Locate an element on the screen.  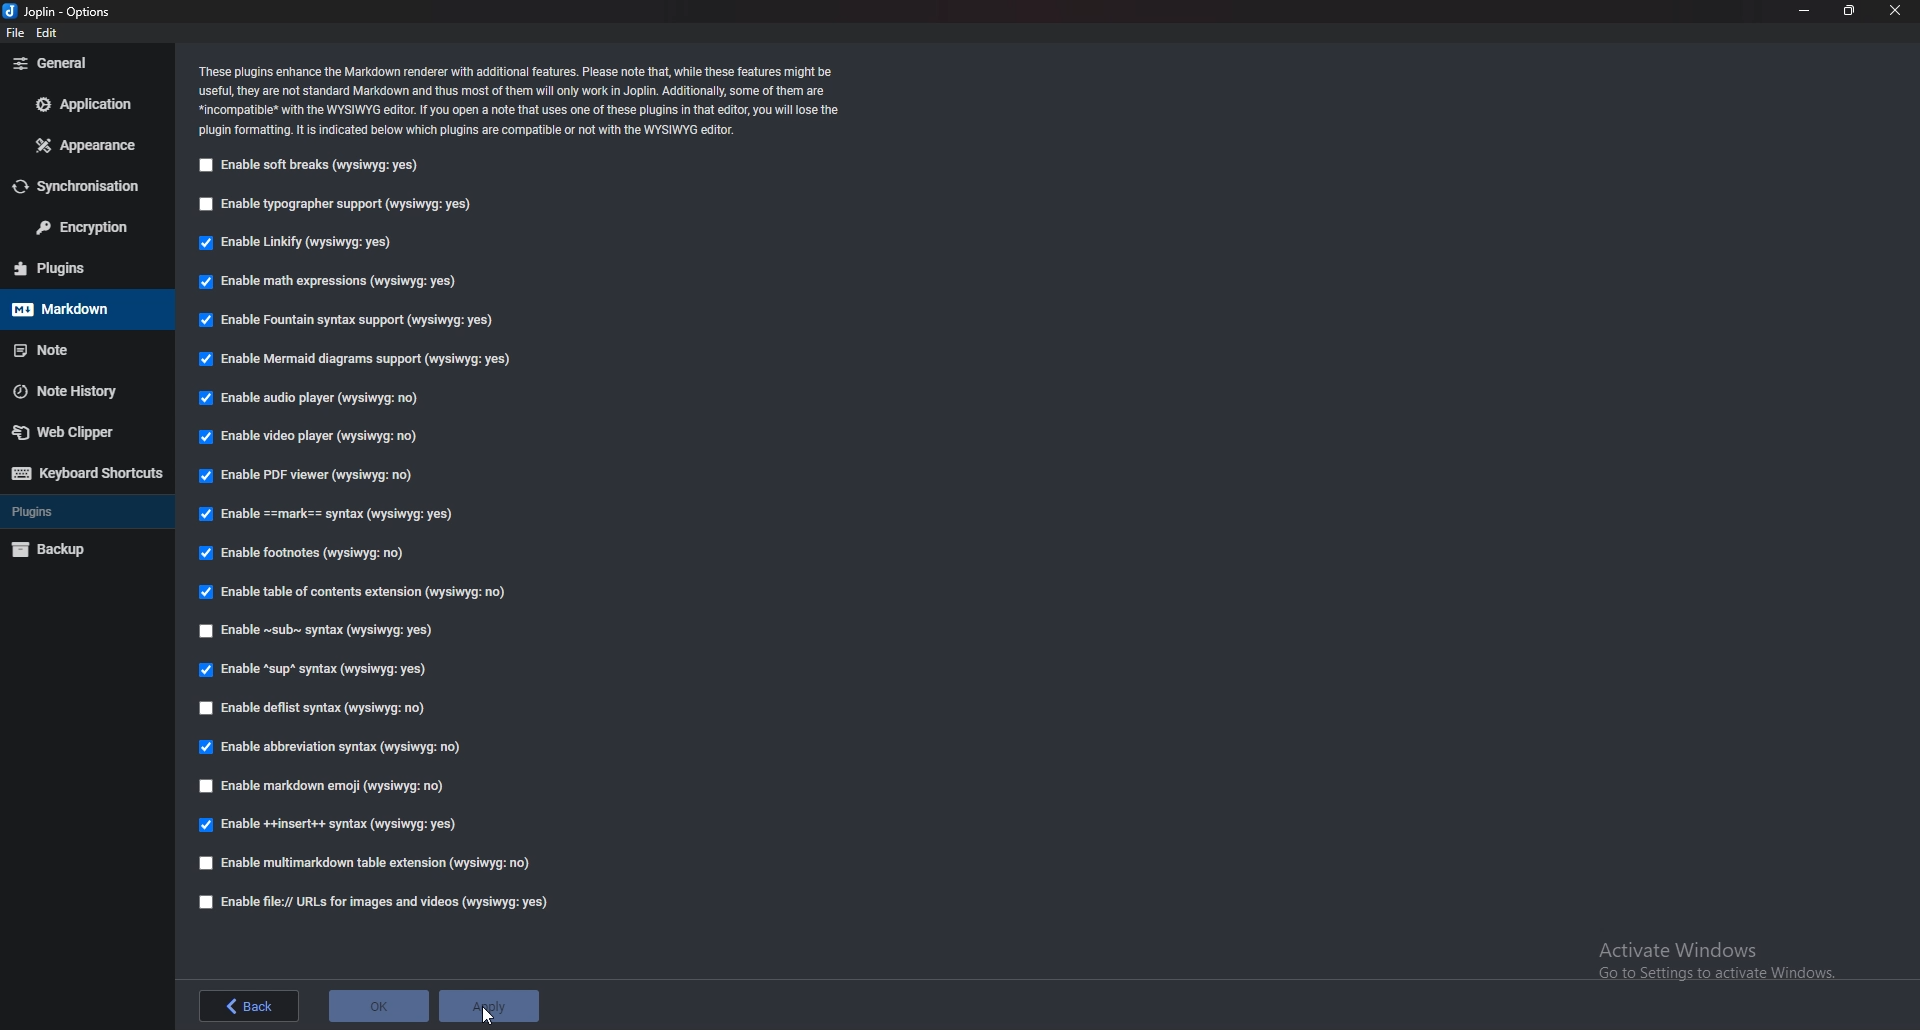
Enable typographer support is located at coordinates (340, 206).